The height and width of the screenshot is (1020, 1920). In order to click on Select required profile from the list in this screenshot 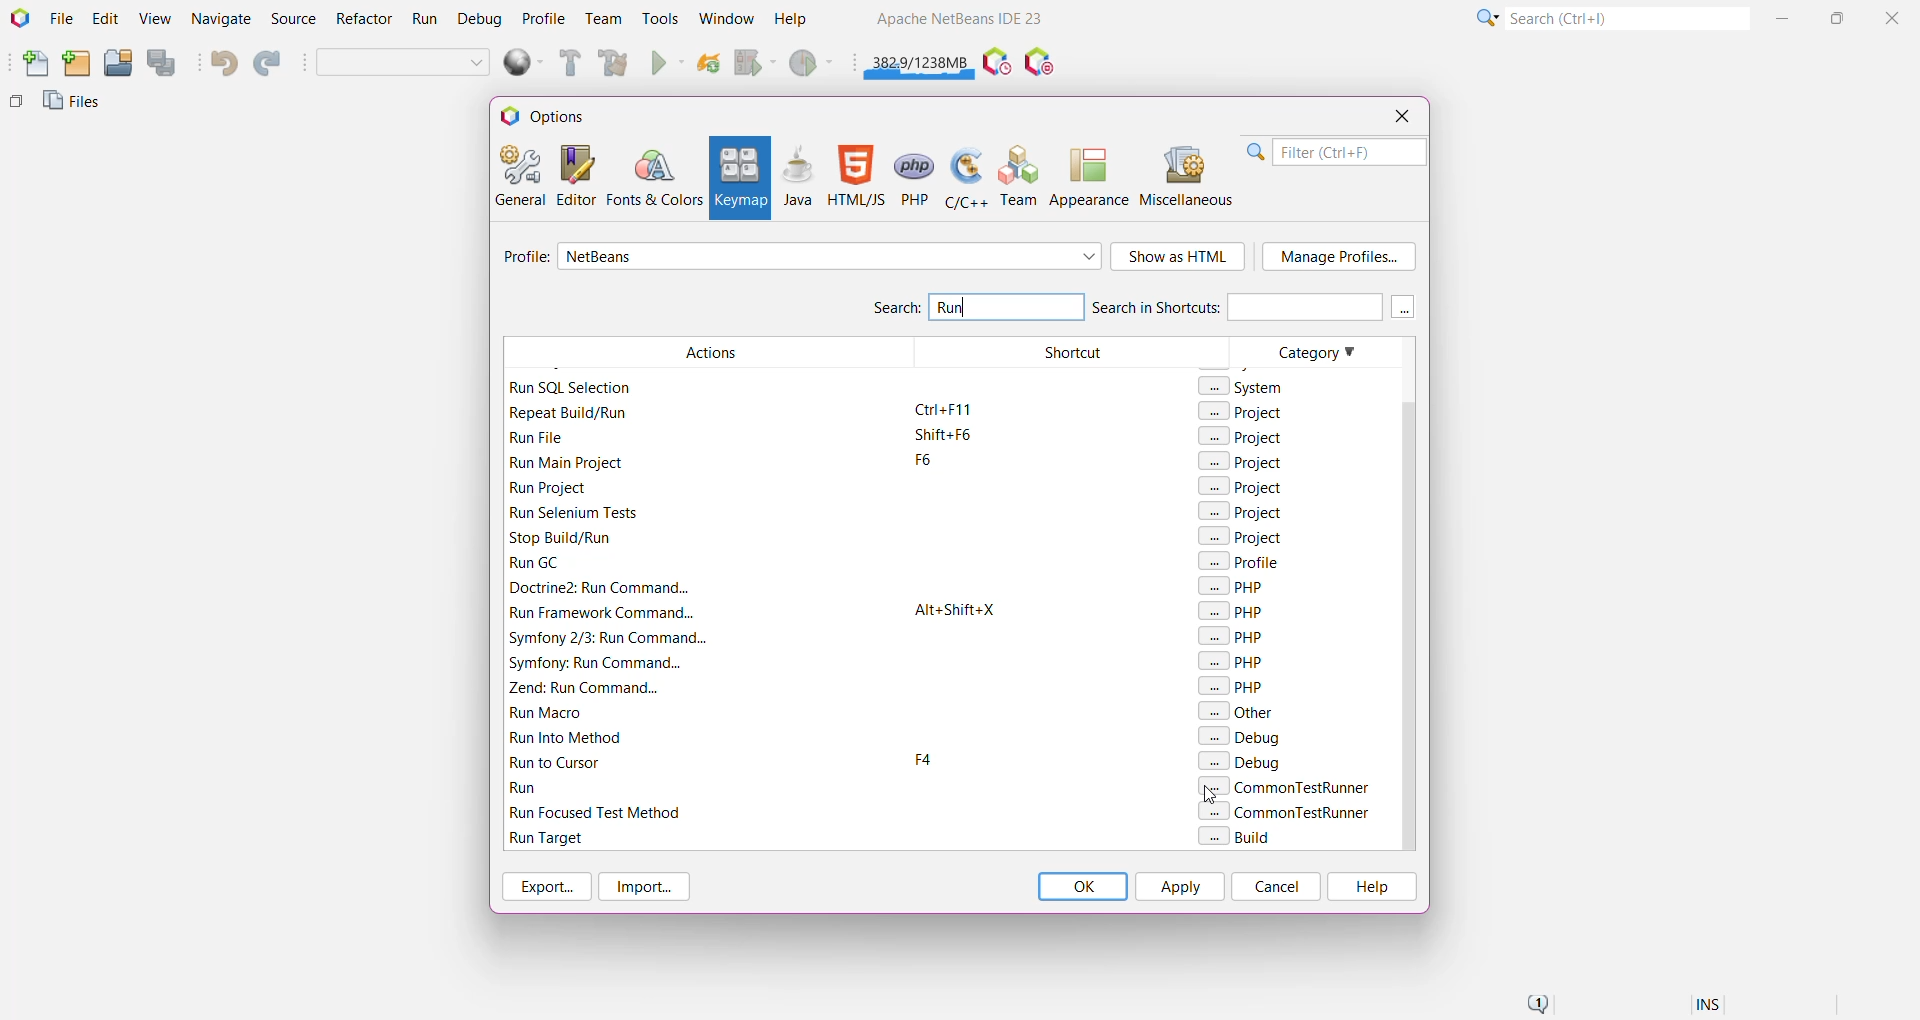, I will do `click(830, 256)`.